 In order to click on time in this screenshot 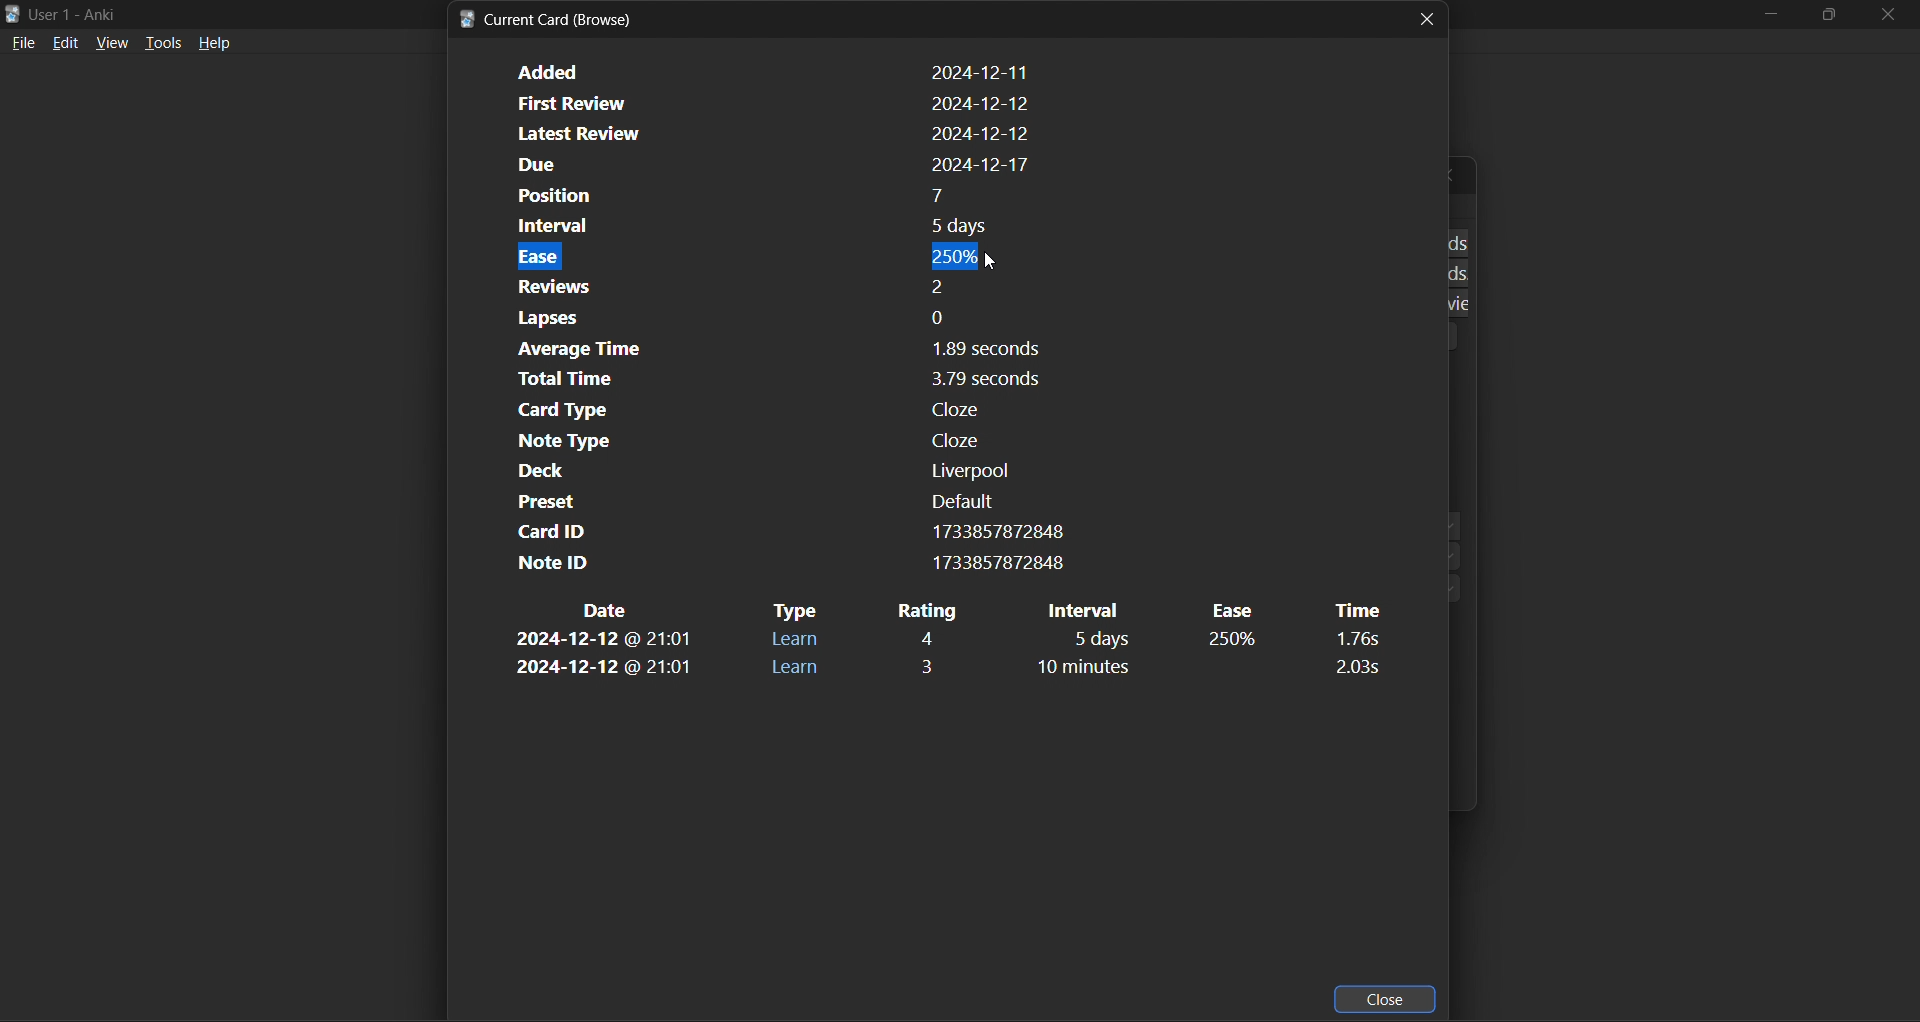, I will do `click(1354, 639)`.